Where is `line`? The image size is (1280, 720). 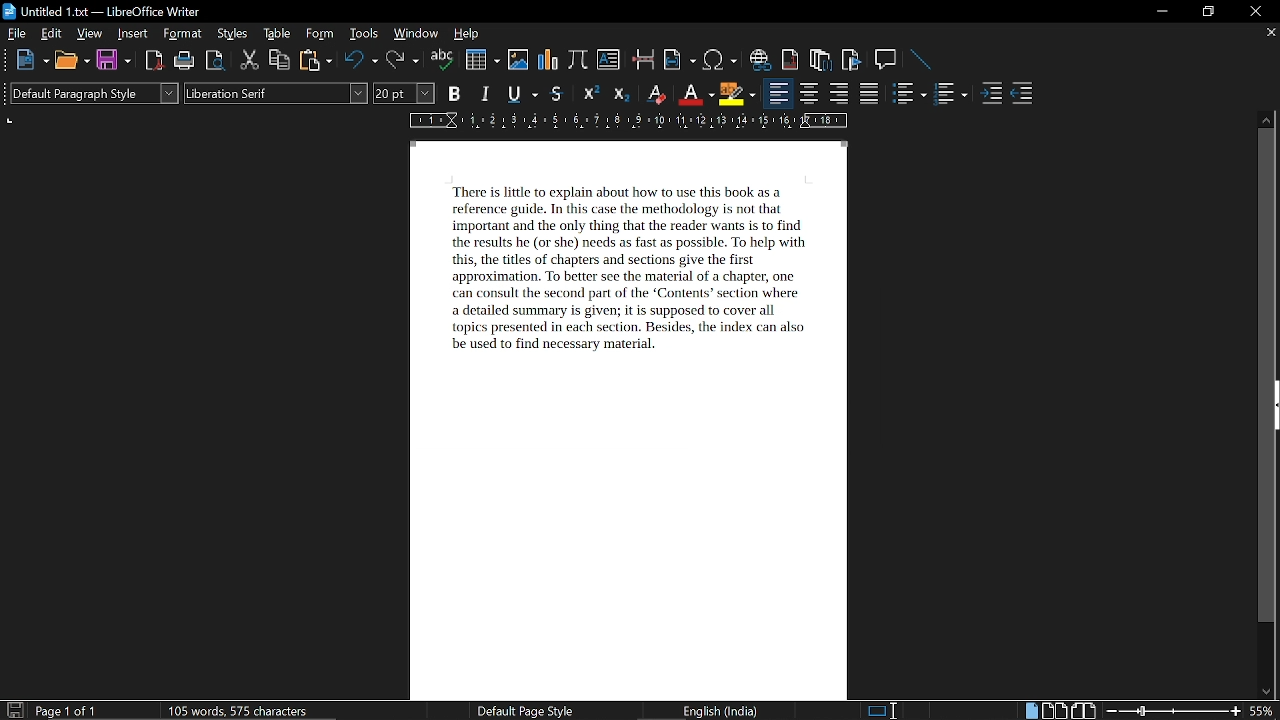 line is located at coordinates (922, 60).